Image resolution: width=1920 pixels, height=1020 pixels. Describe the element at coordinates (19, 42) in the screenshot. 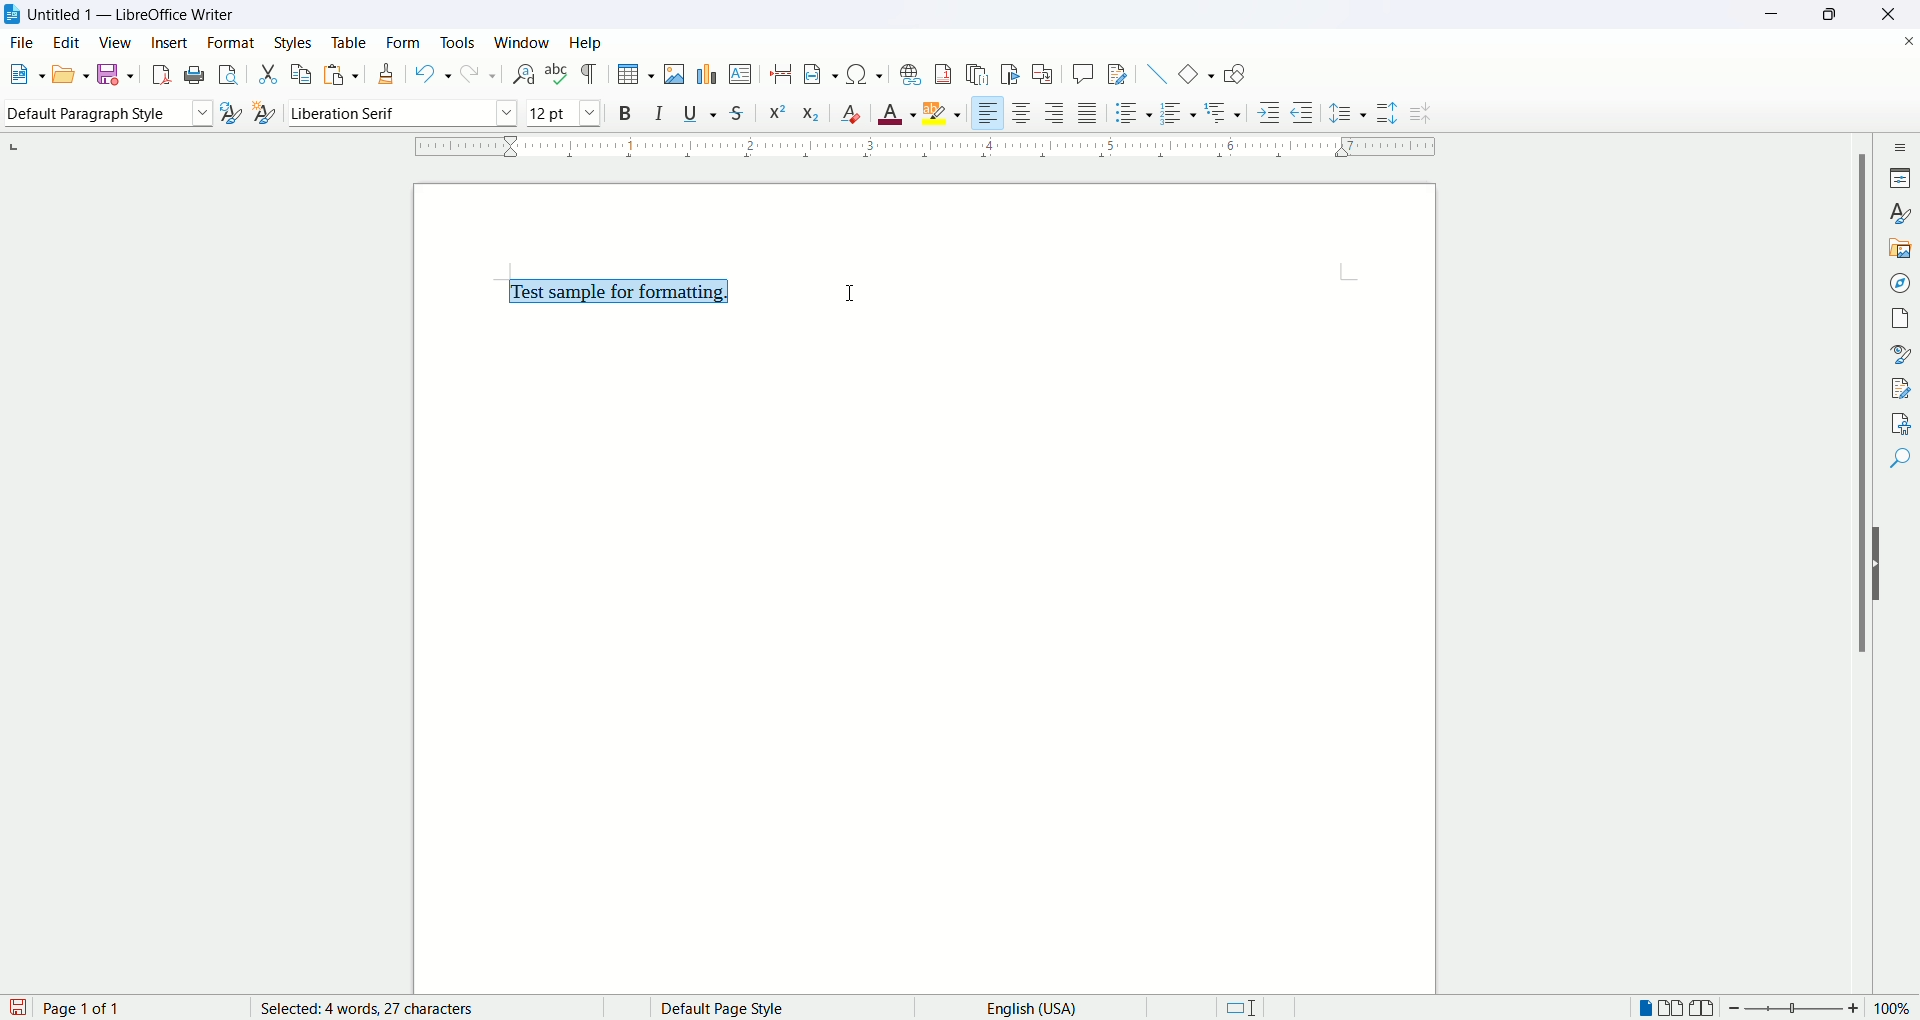

I see `file` at that location.